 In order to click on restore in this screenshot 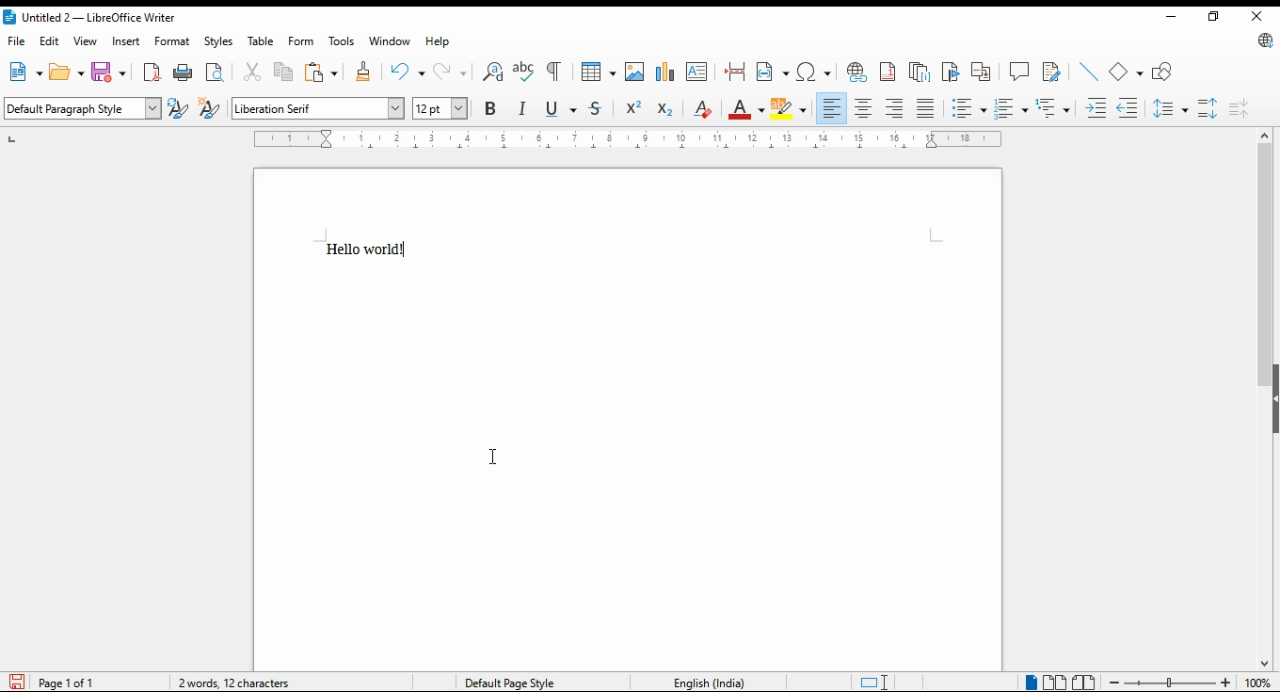, I will do `click(1211, 17)`.